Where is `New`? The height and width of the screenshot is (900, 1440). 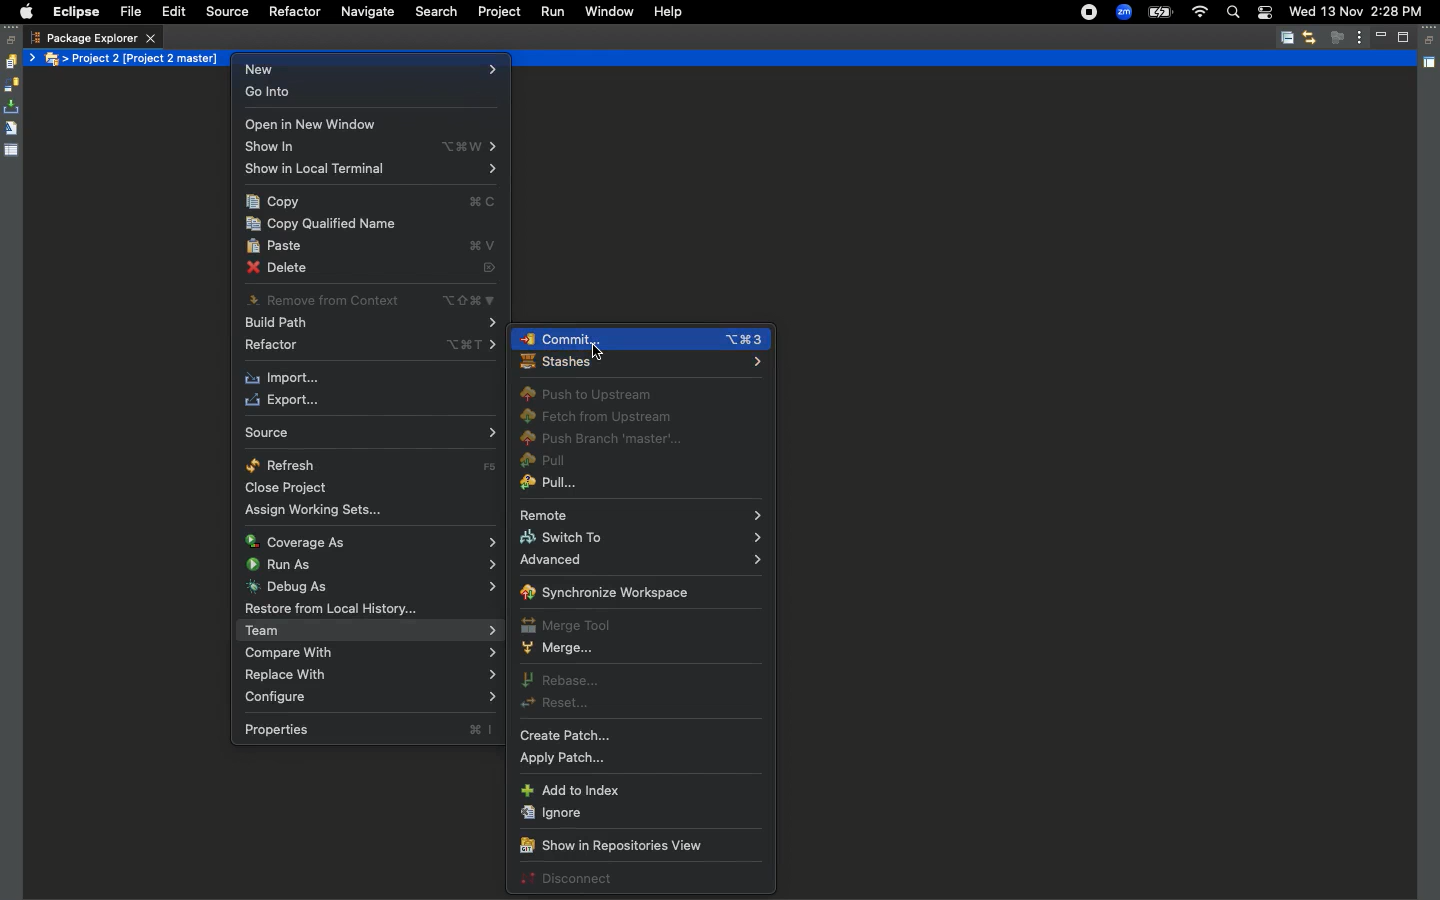
New is located at coordinates (370, 71).